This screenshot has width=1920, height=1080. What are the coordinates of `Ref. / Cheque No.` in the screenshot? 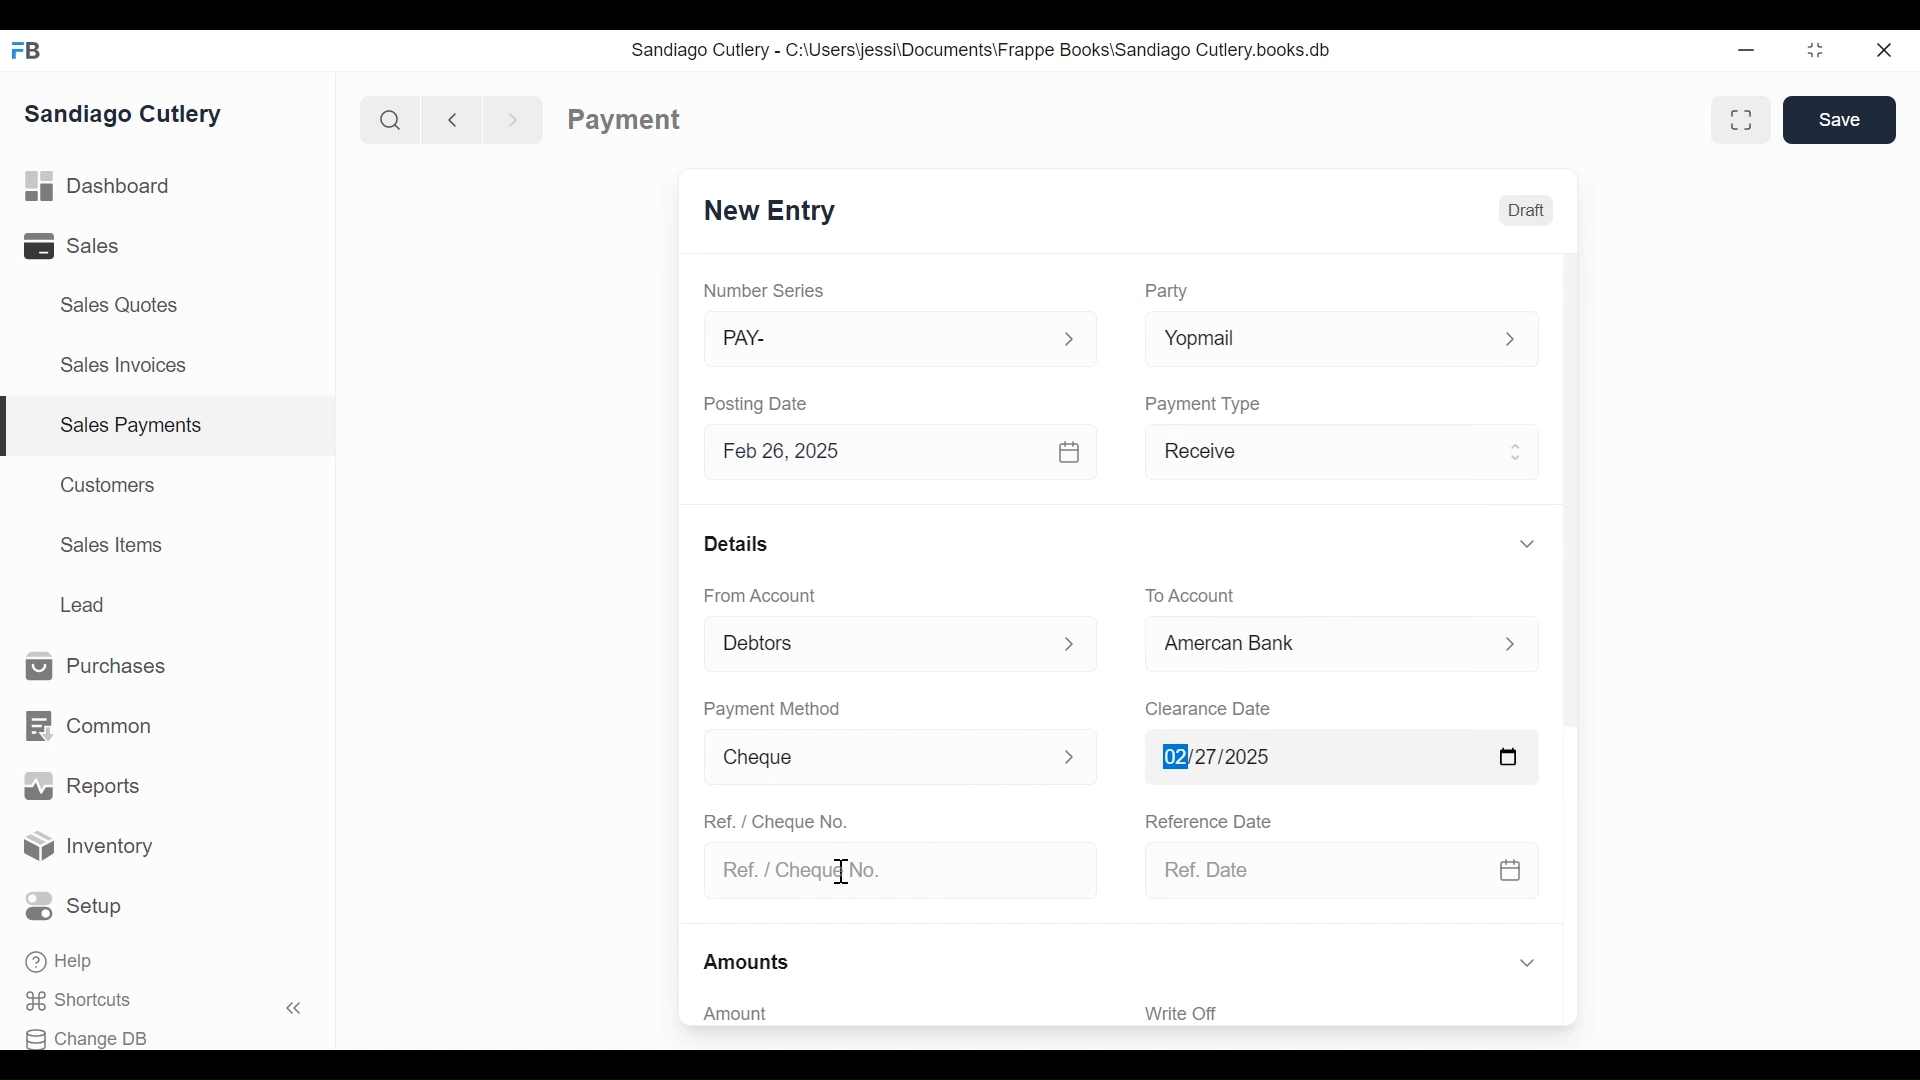 It's located at (891, 872).